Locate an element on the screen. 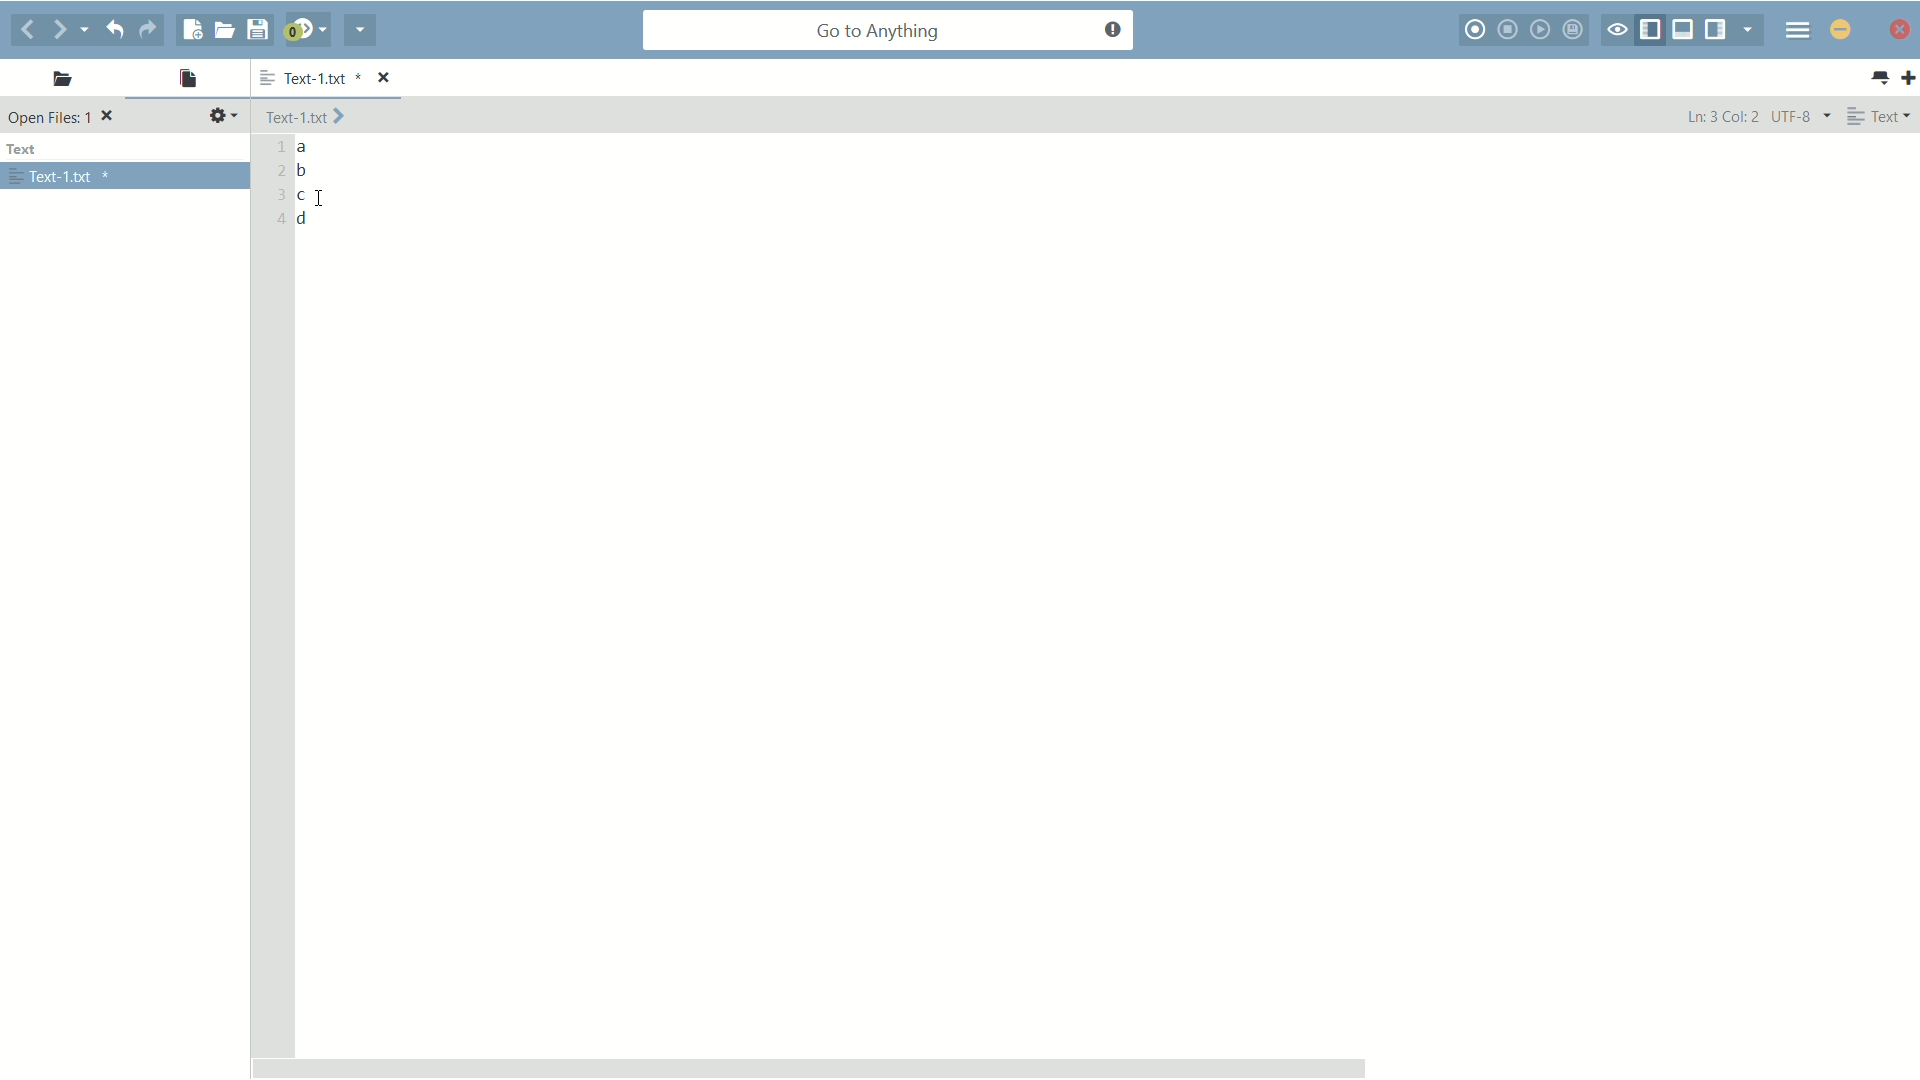 The height and width of the screenshot is (1080, 1920). Cursor is located at coordinates (320, 199).